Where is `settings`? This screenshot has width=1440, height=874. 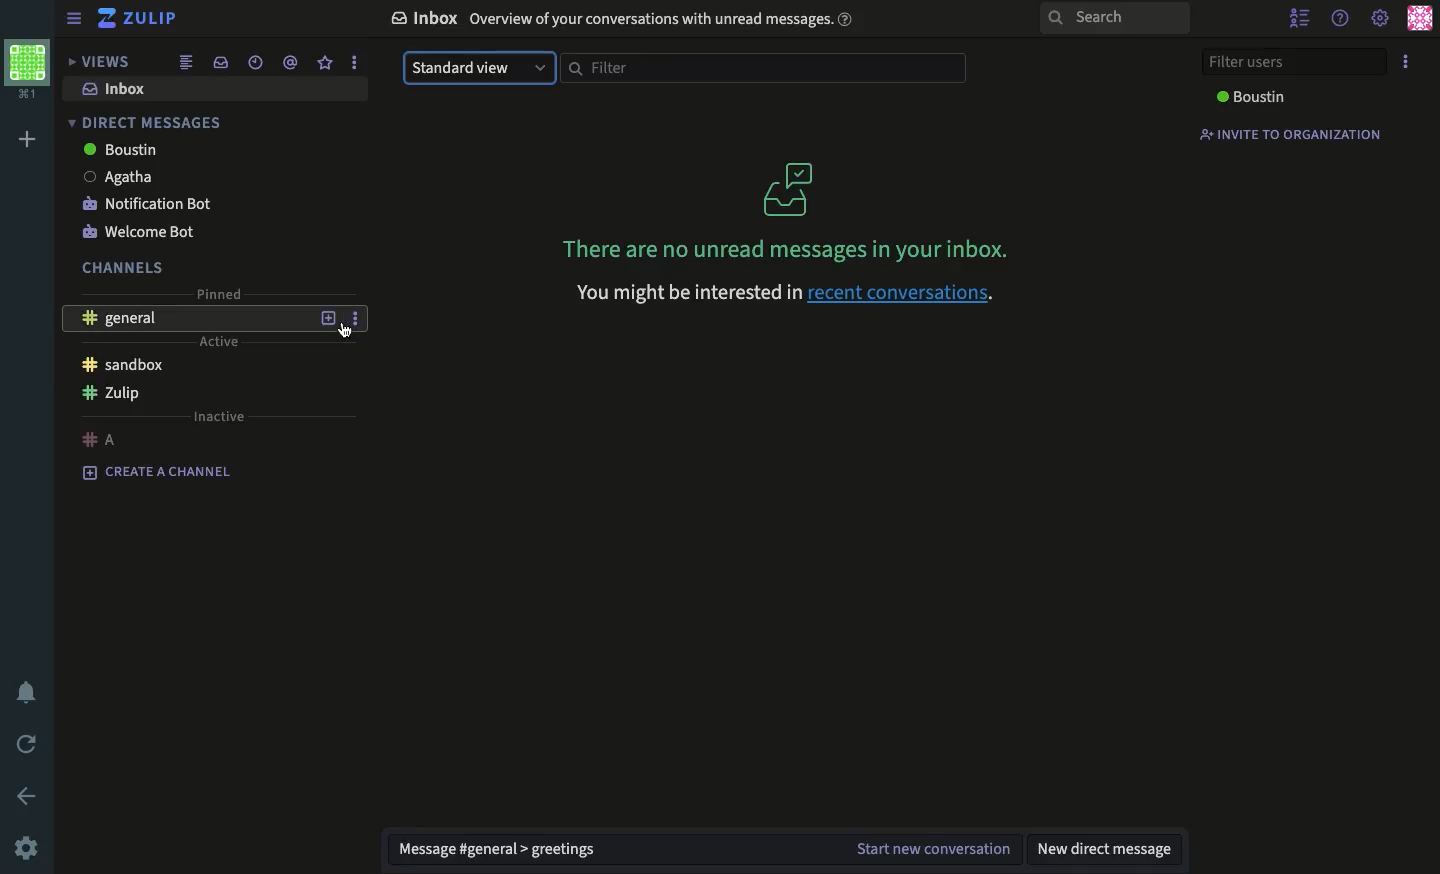
settings is located at coordinates (1381, 20).